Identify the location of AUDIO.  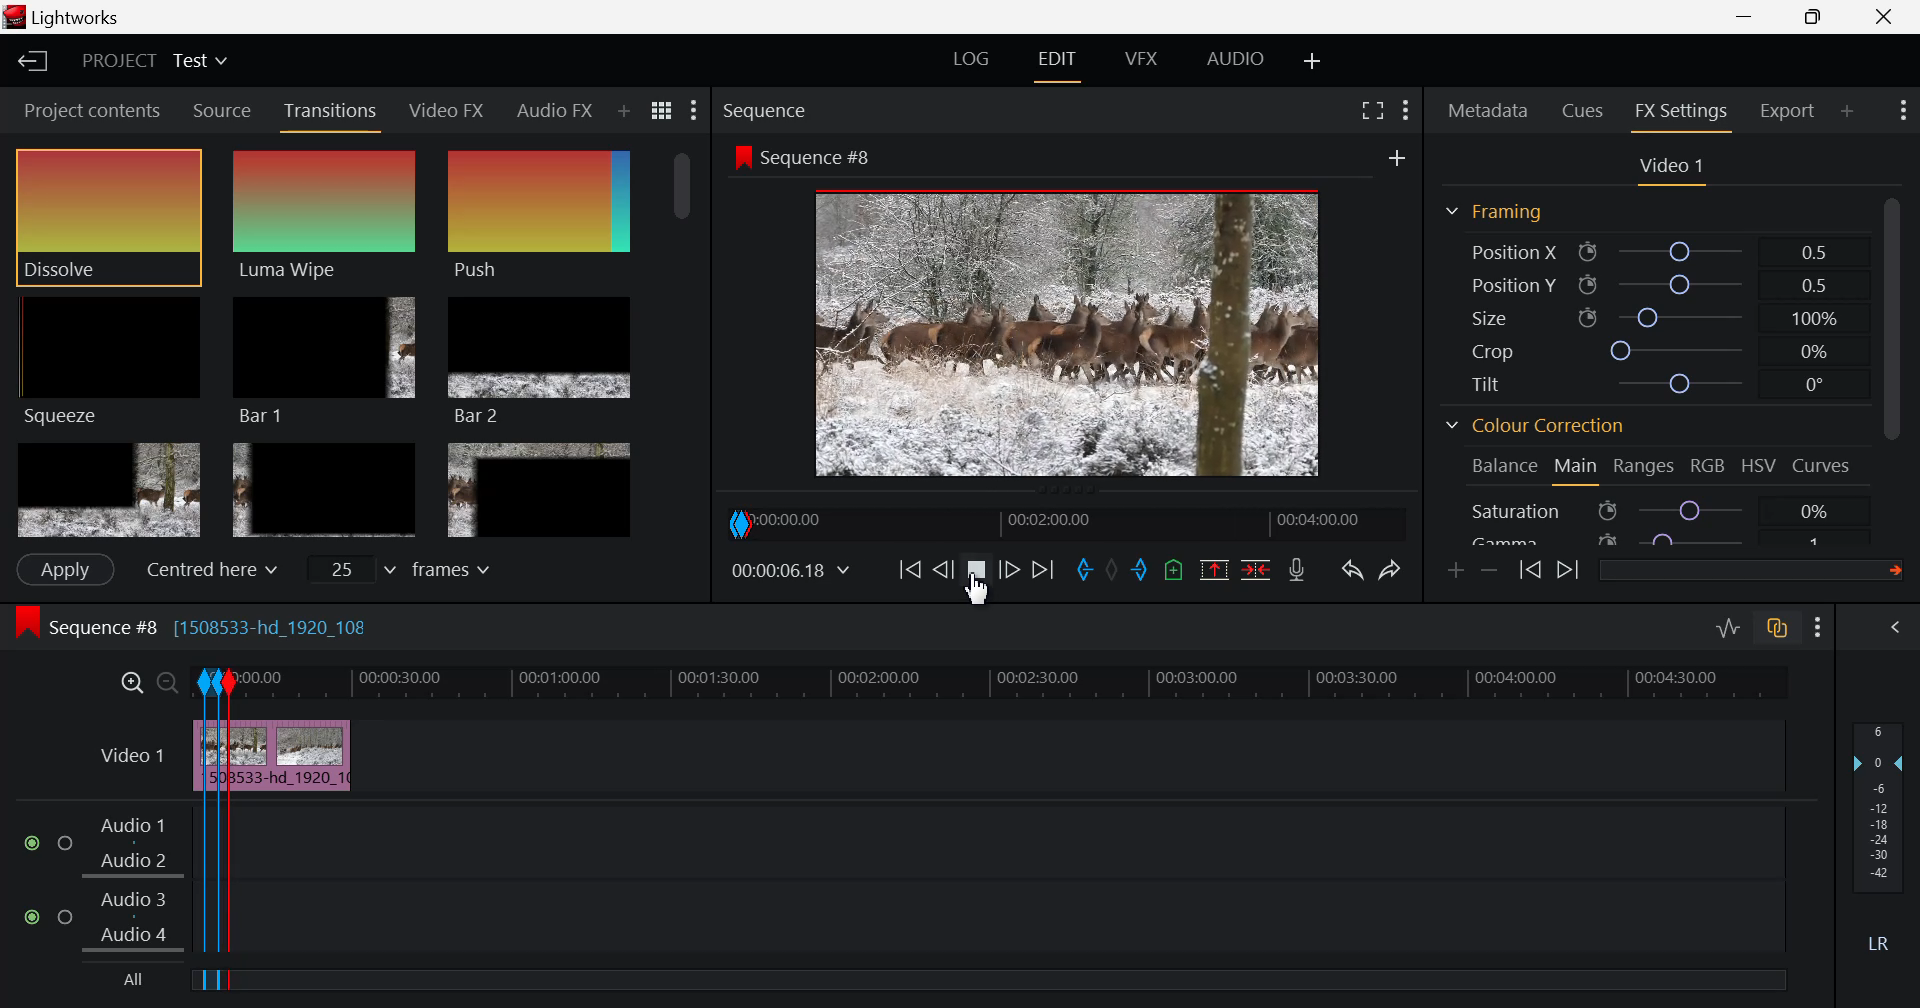
(1237, 58).